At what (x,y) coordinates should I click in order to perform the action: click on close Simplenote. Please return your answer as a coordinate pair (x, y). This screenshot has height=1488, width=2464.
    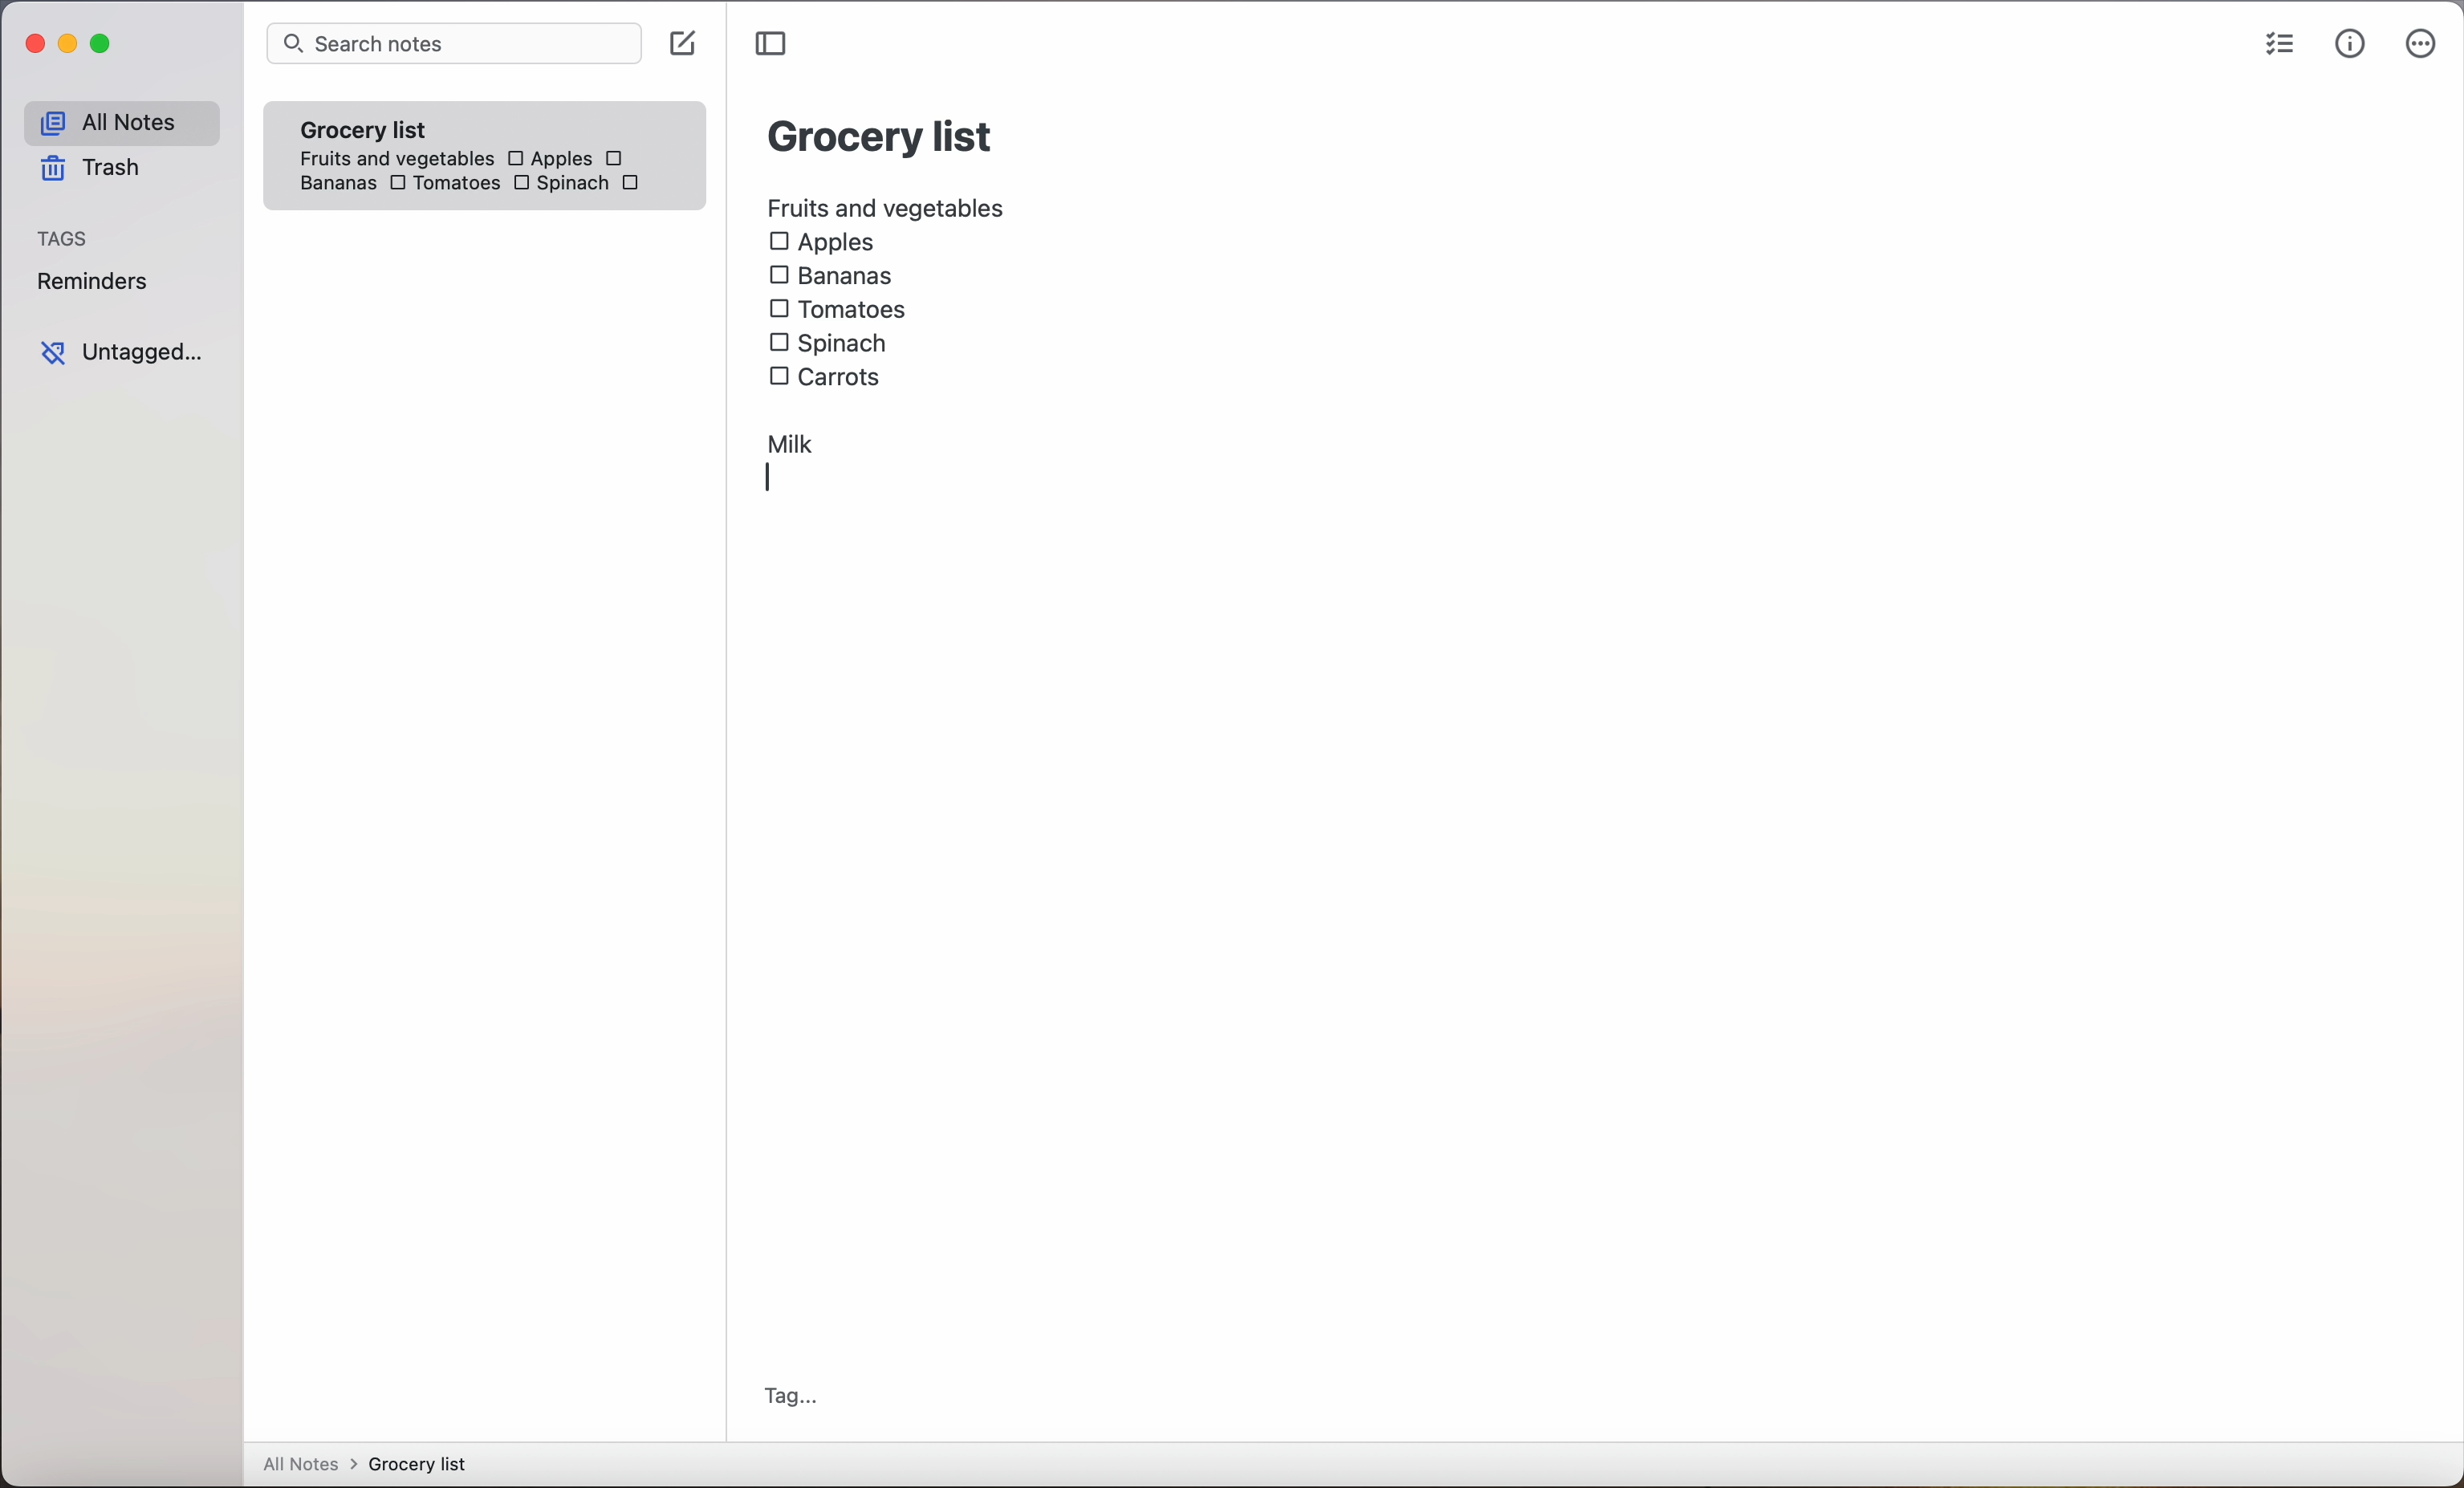
    Looking at the image, I should click on (34, 45).